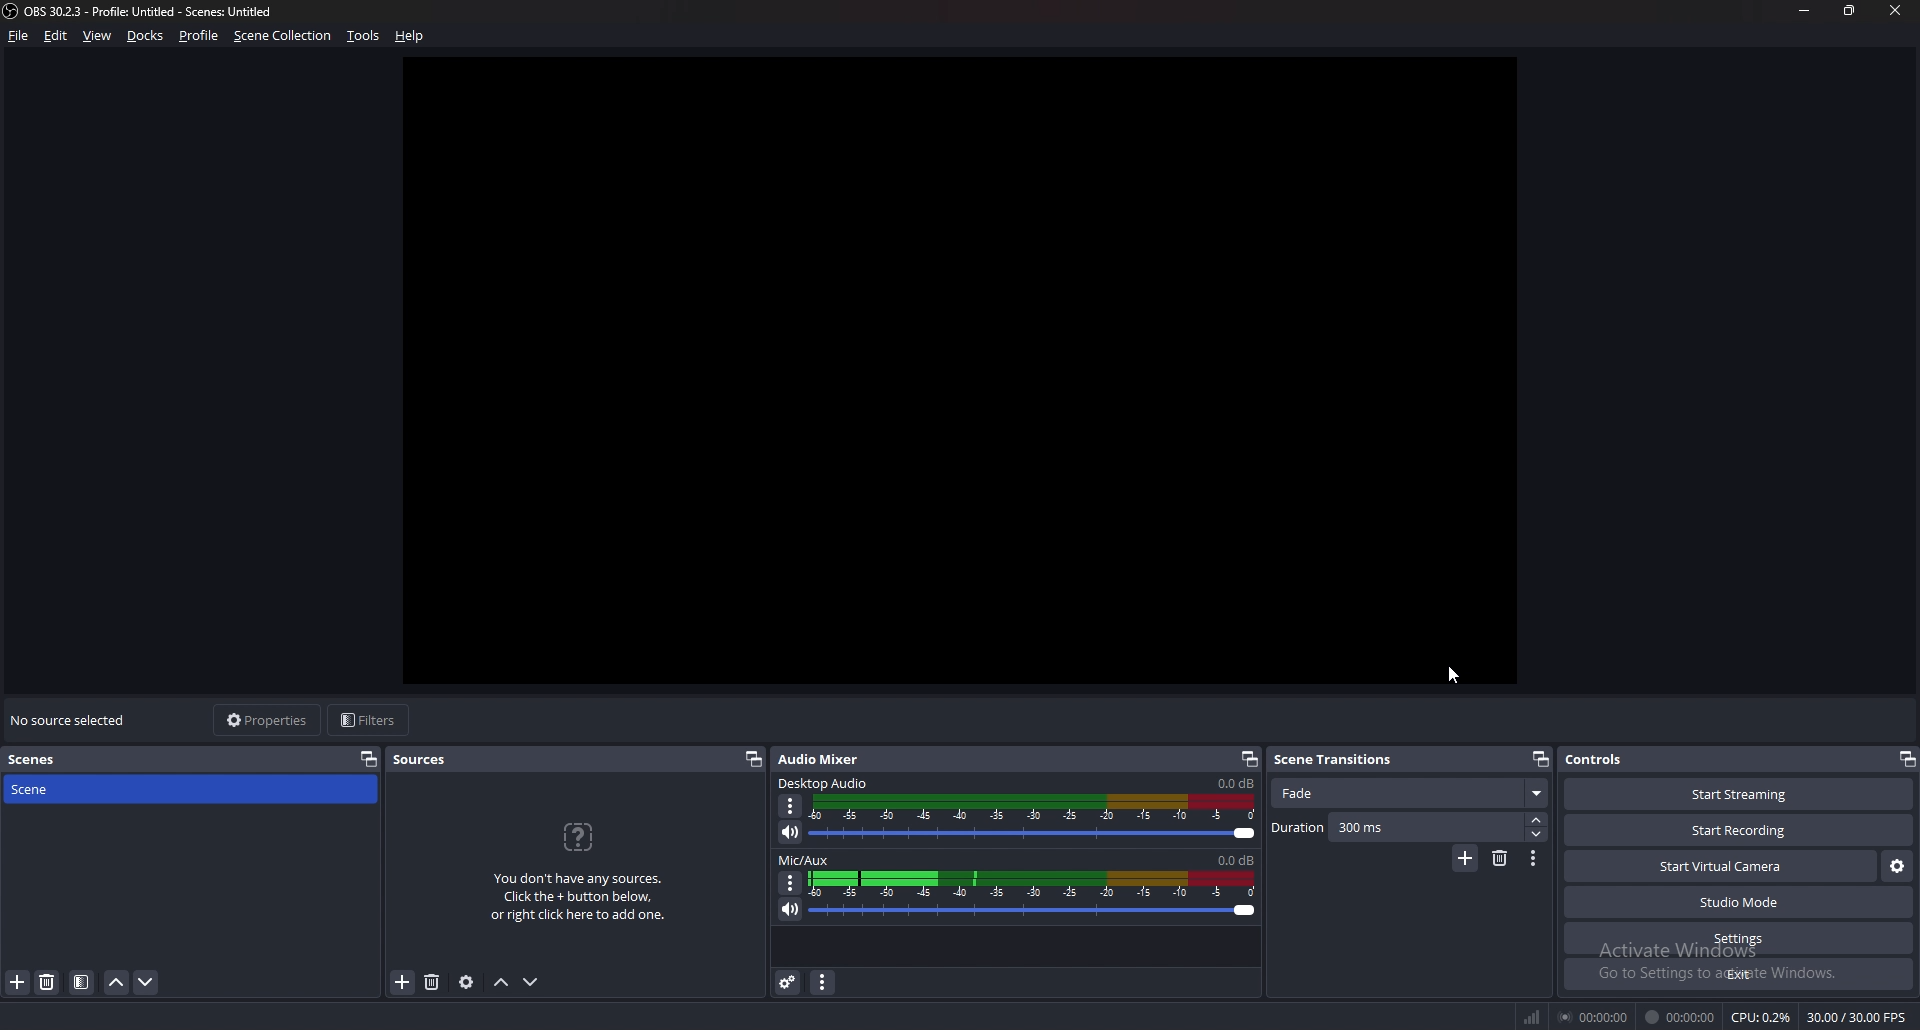 The height and width of the screenshot is (1030, 1920). Describe the element at coordinates (81, 983) in the screenshot. I see `filter` at that location.